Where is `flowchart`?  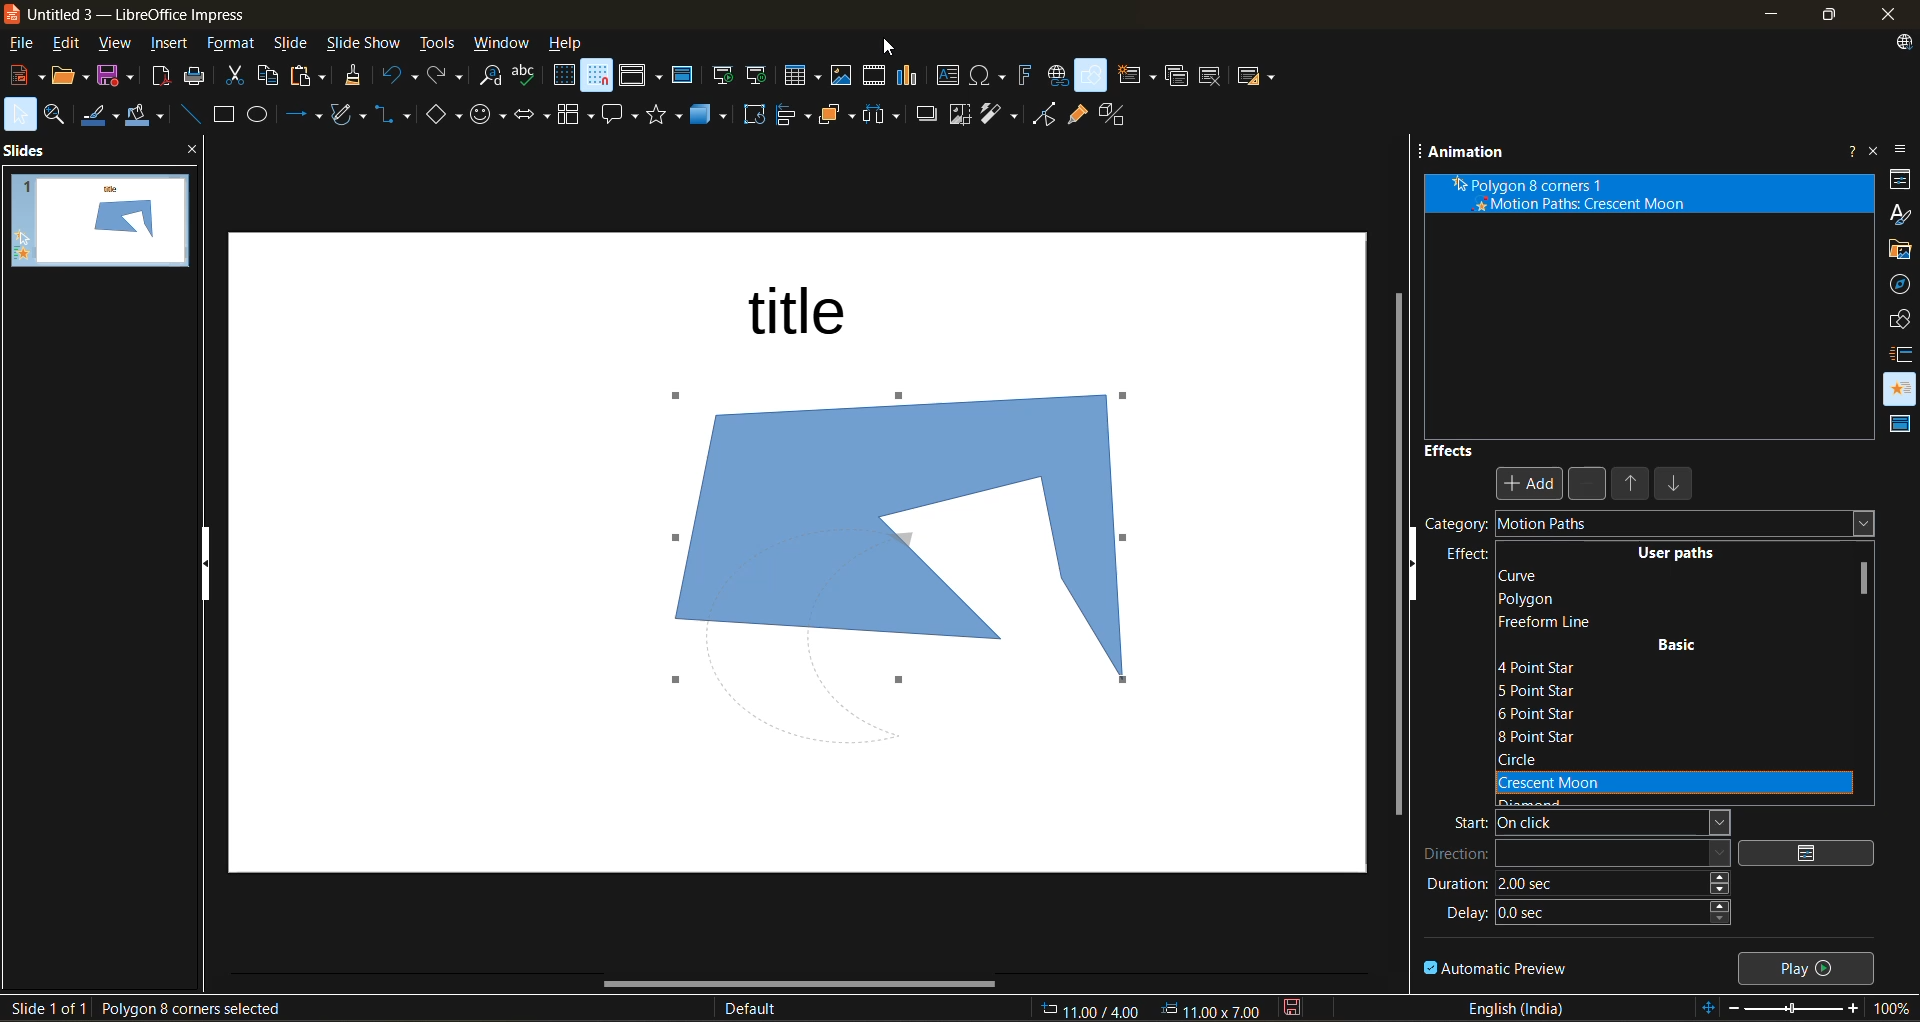
flowchart is located at coordinates (577, 116).